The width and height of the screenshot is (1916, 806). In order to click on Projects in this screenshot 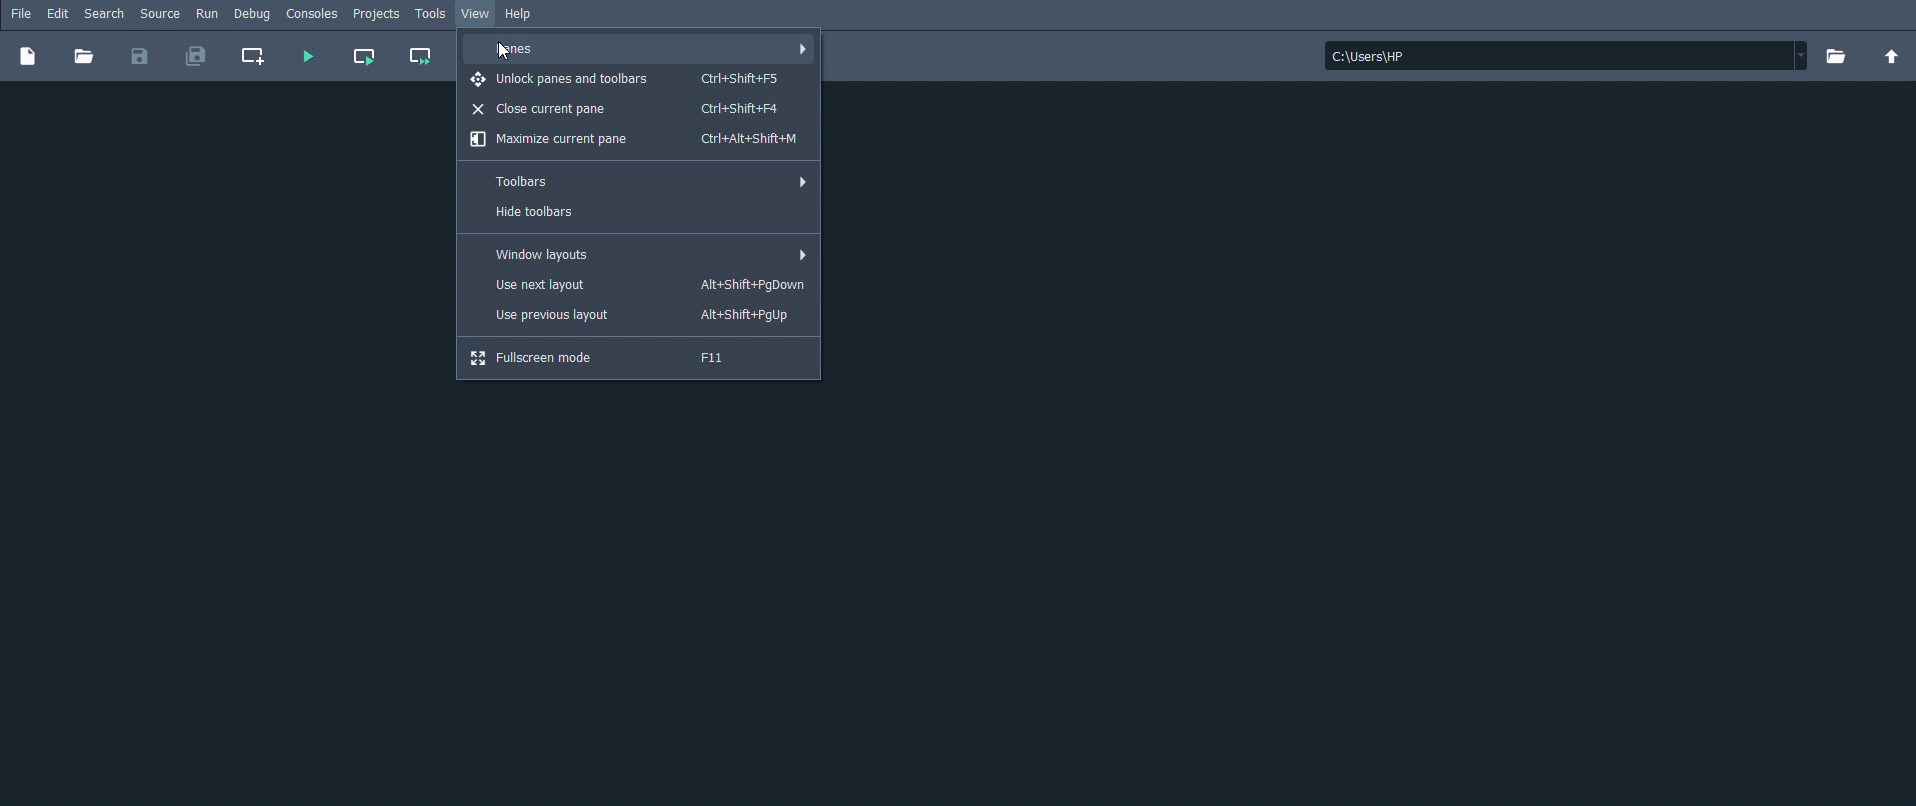, I will do `click(377, 14)`.